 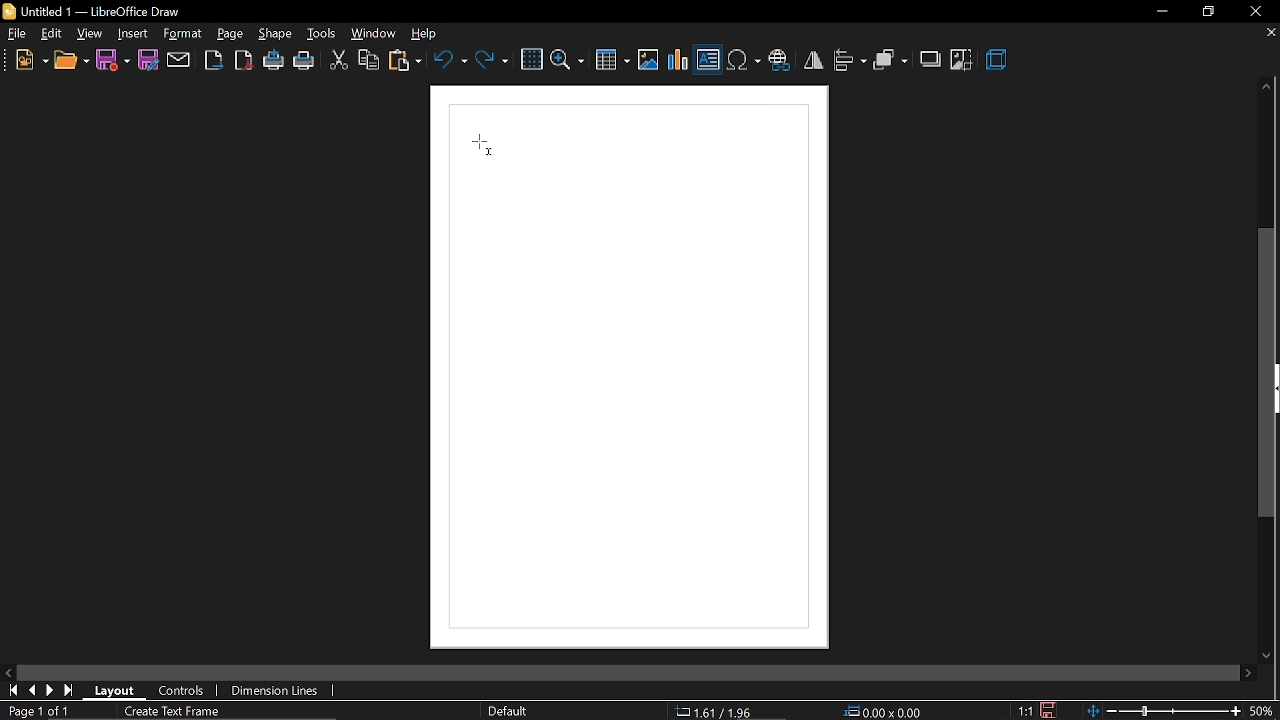 I want to click on print directly, so click(x=275, y=61).